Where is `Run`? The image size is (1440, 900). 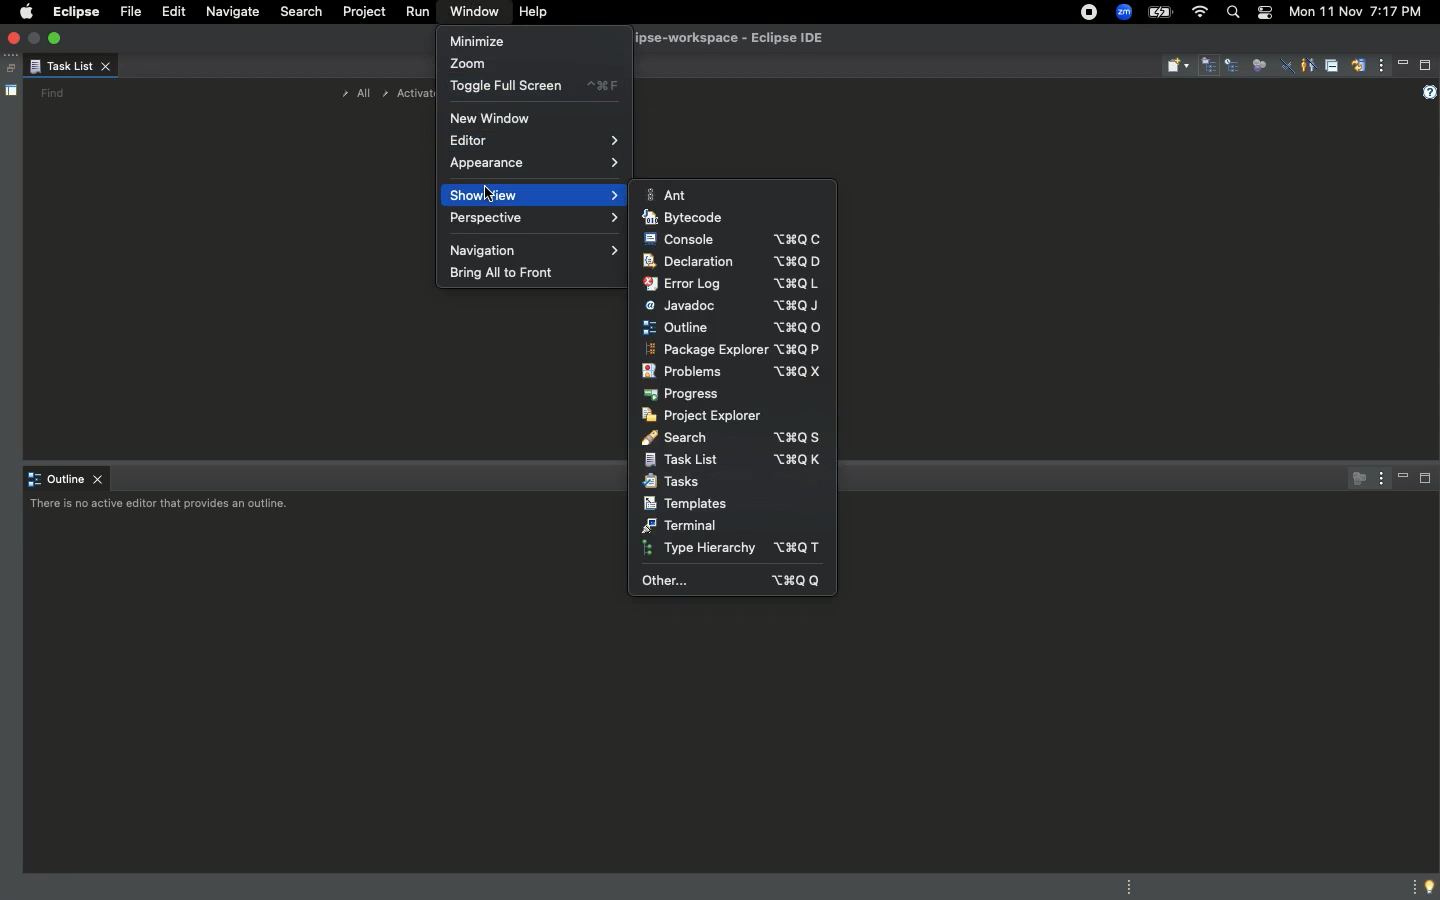
Run is located at coordinates (415, 13).